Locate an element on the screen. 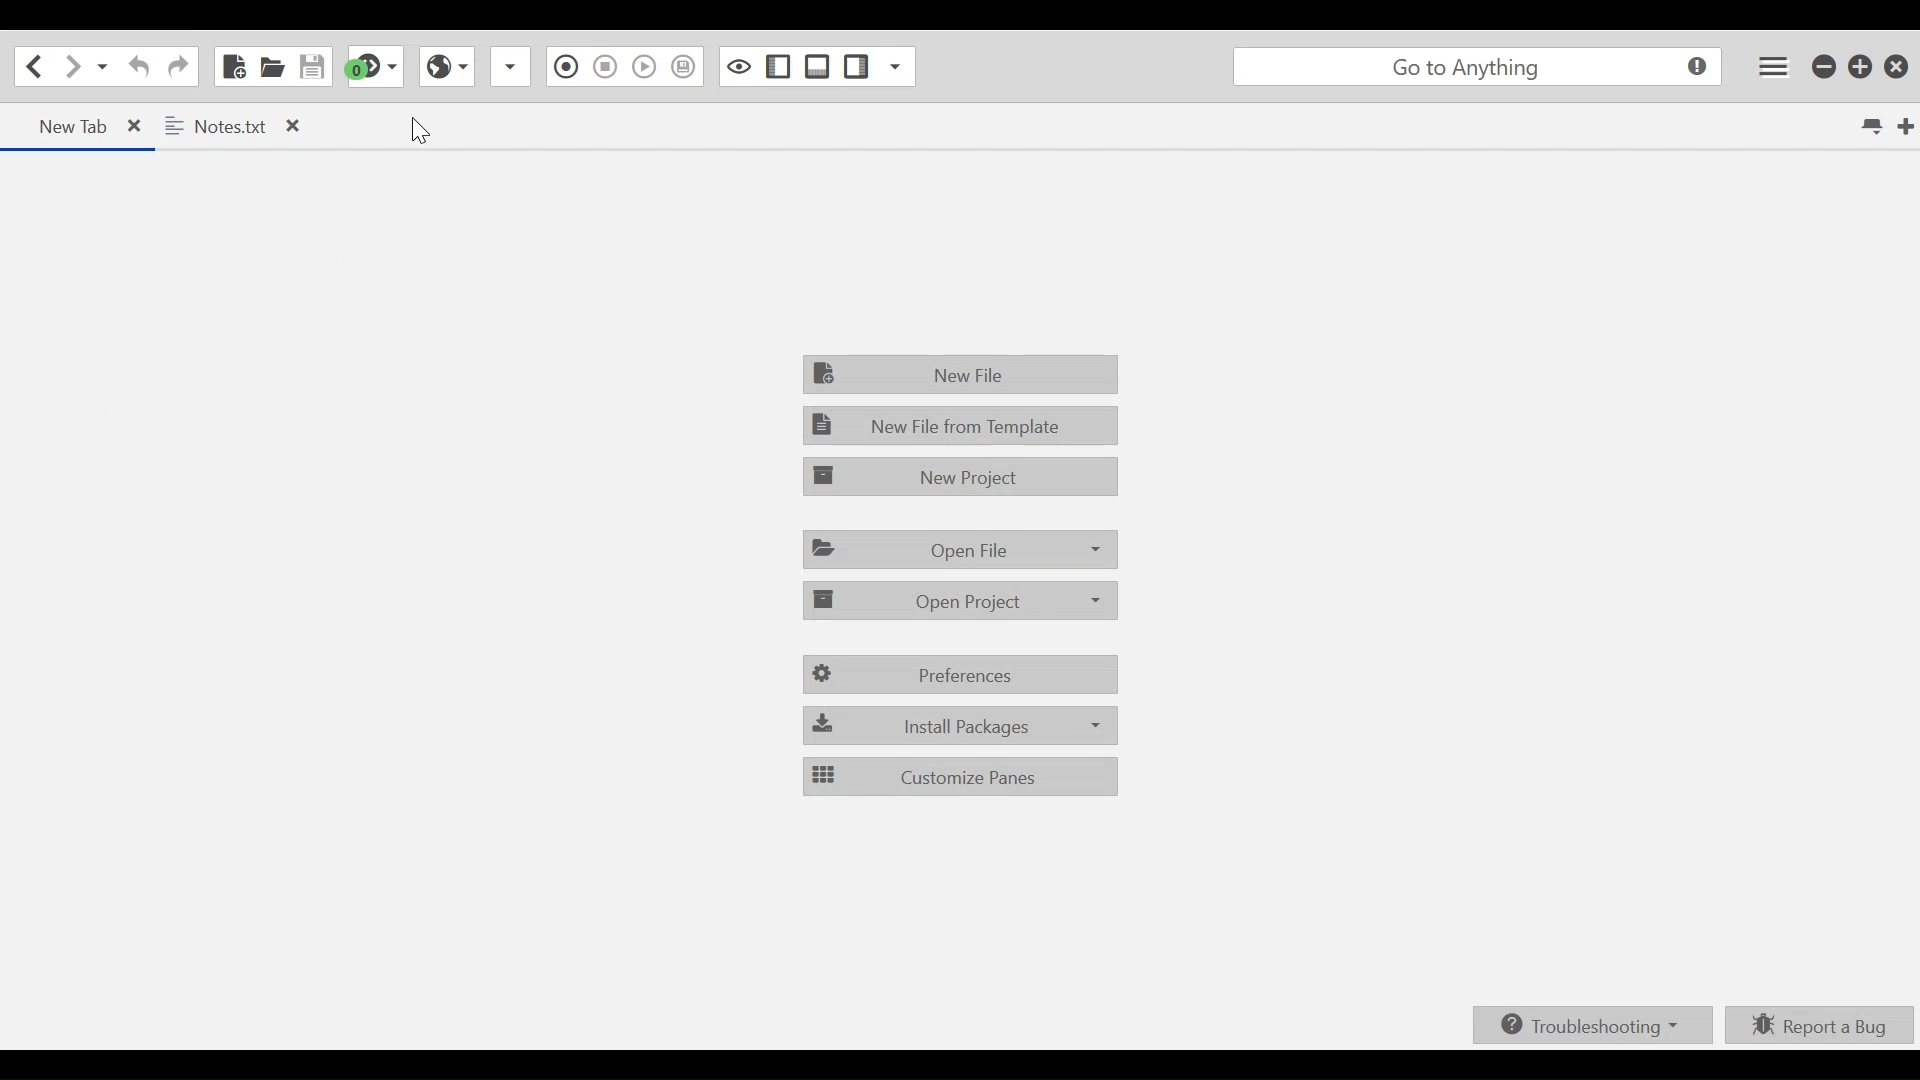  restore is located at coordinates (1862, 64).